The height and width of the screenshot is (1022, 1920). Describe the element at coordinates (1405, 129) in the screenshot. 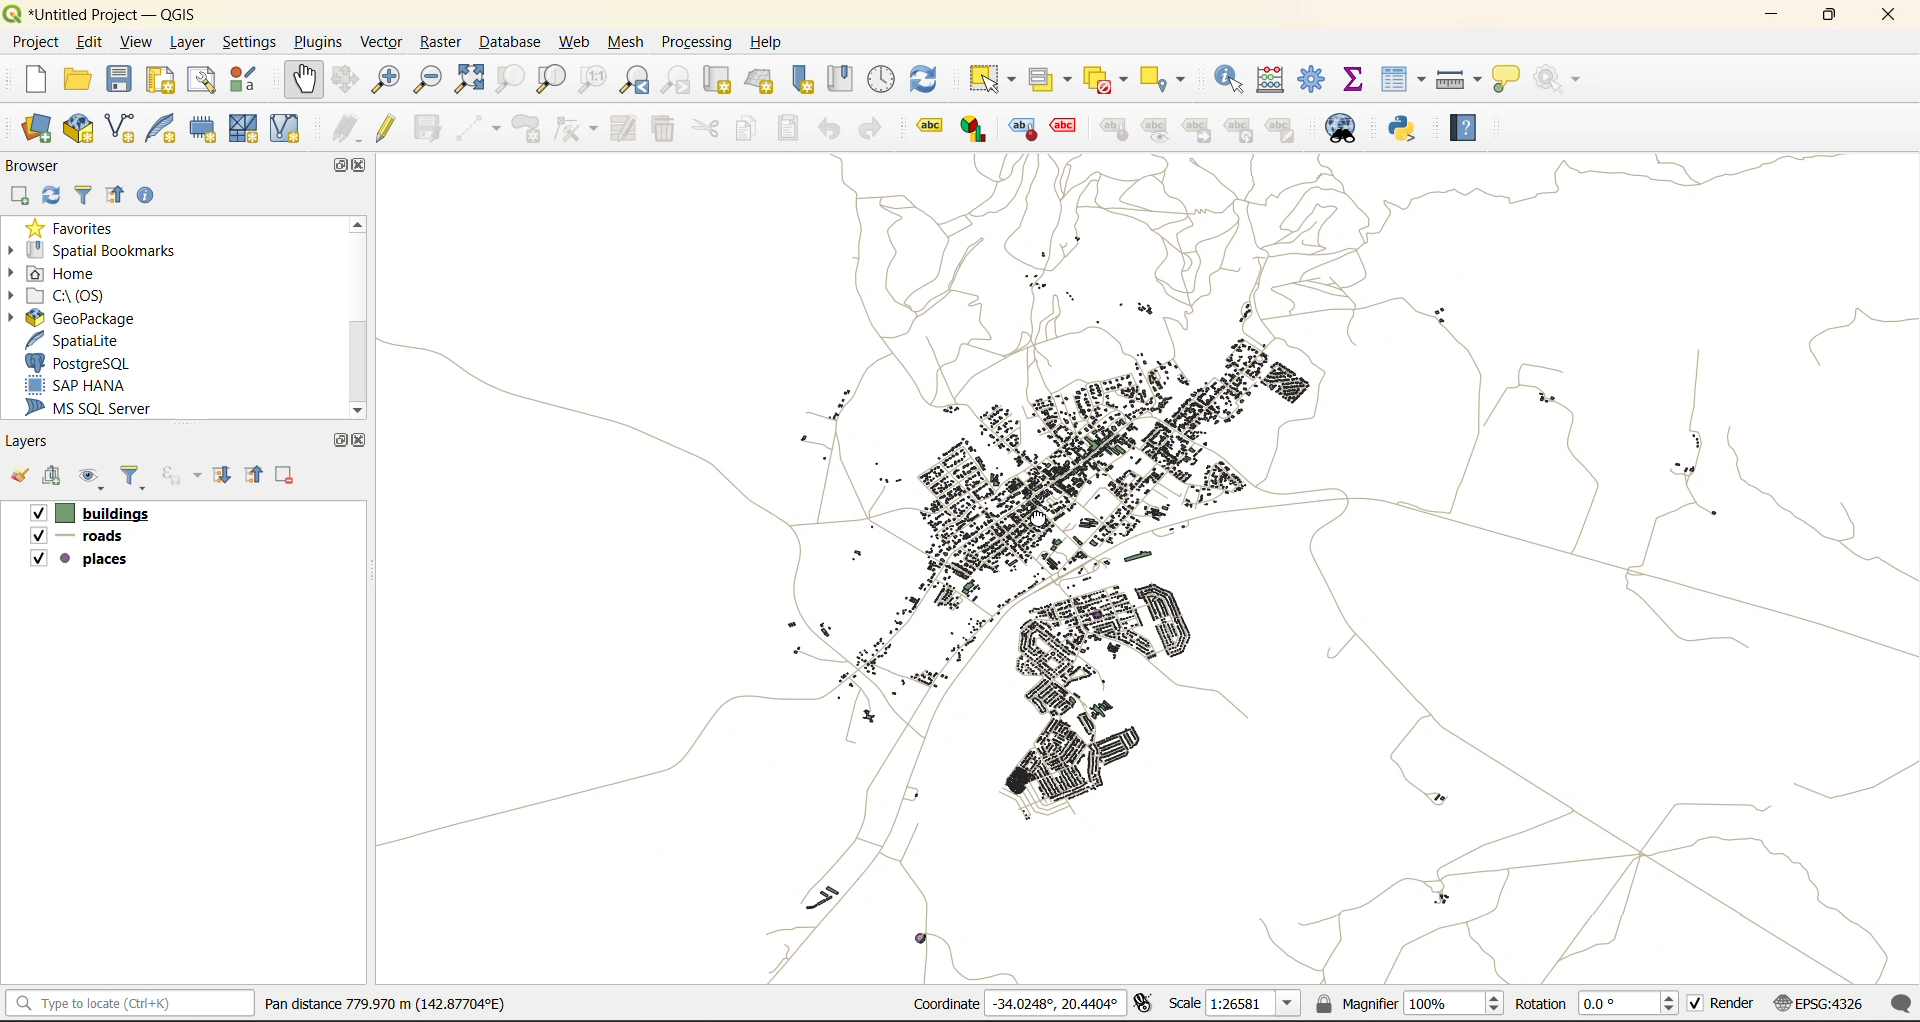

I see `python` at that location.